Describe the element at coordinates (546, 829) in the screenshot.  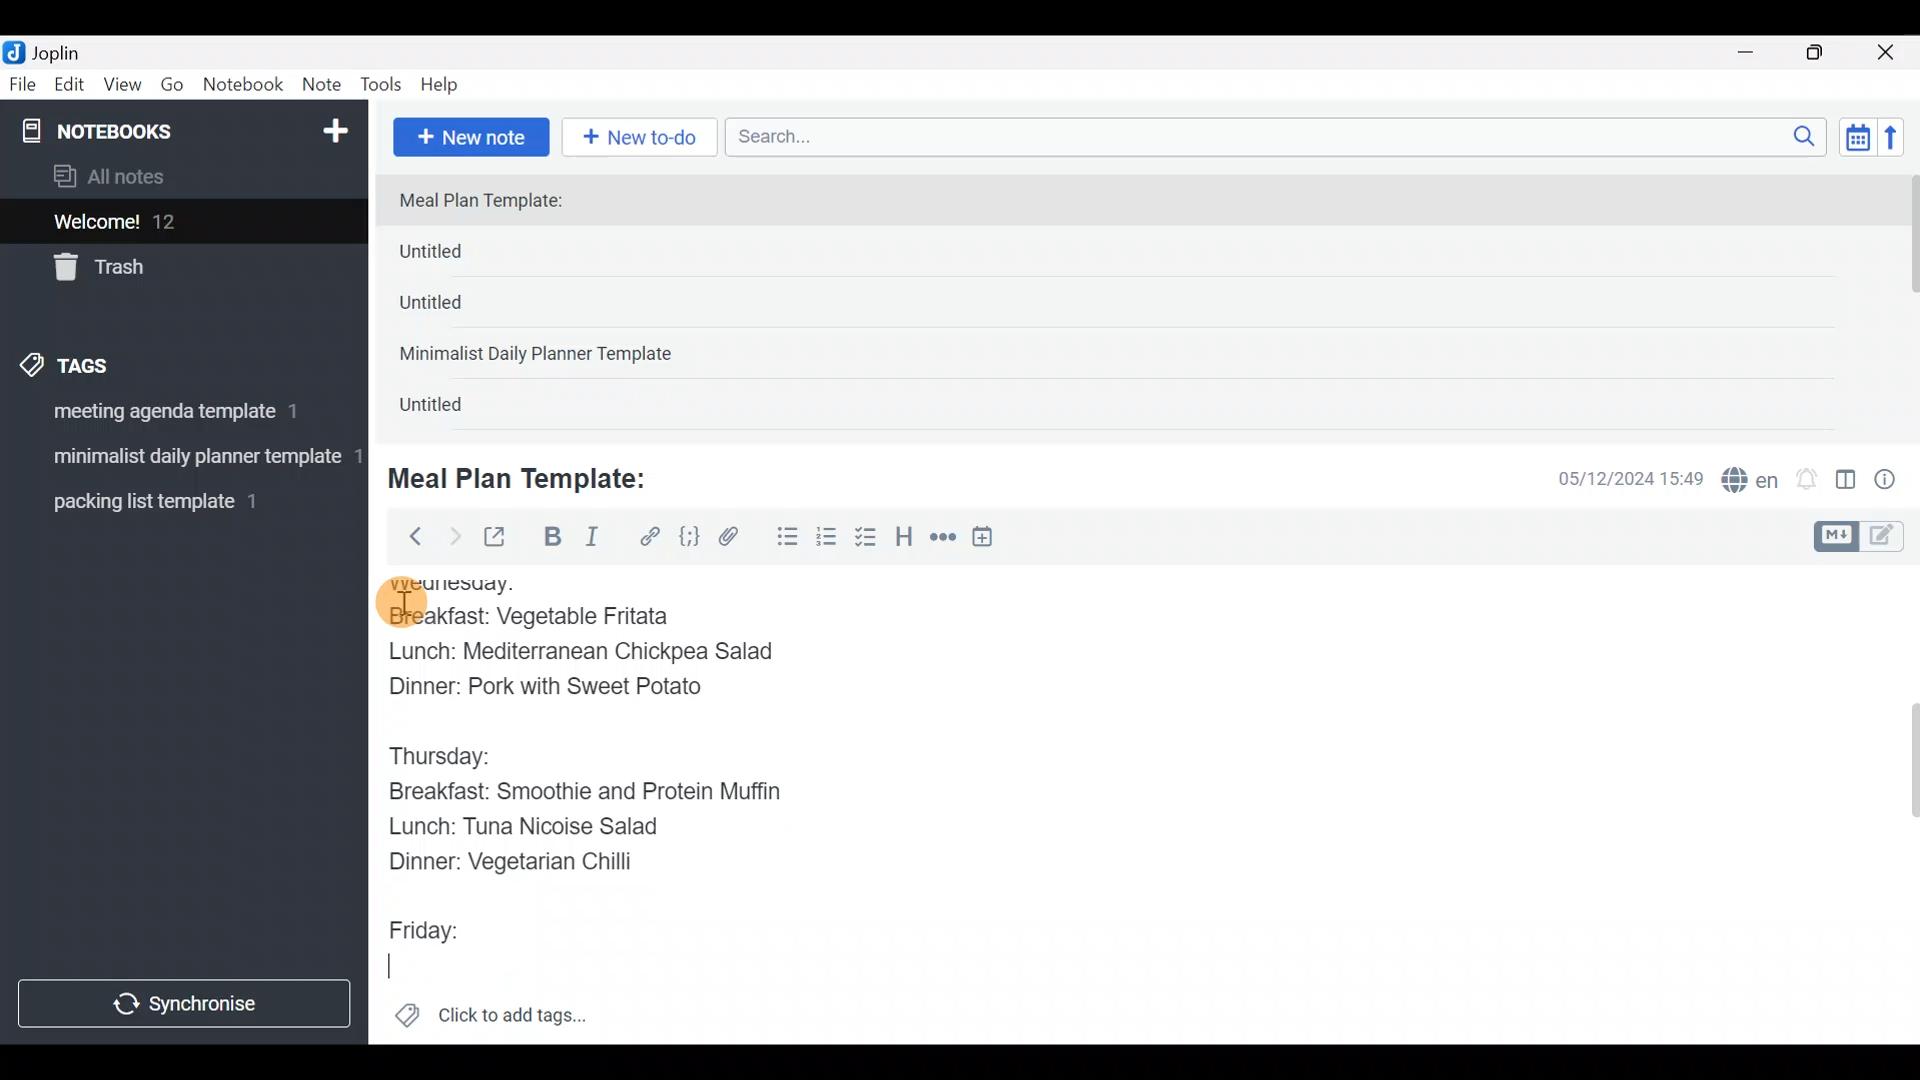
I see `Lunch: Tuna Nicoise Salad` at that location.